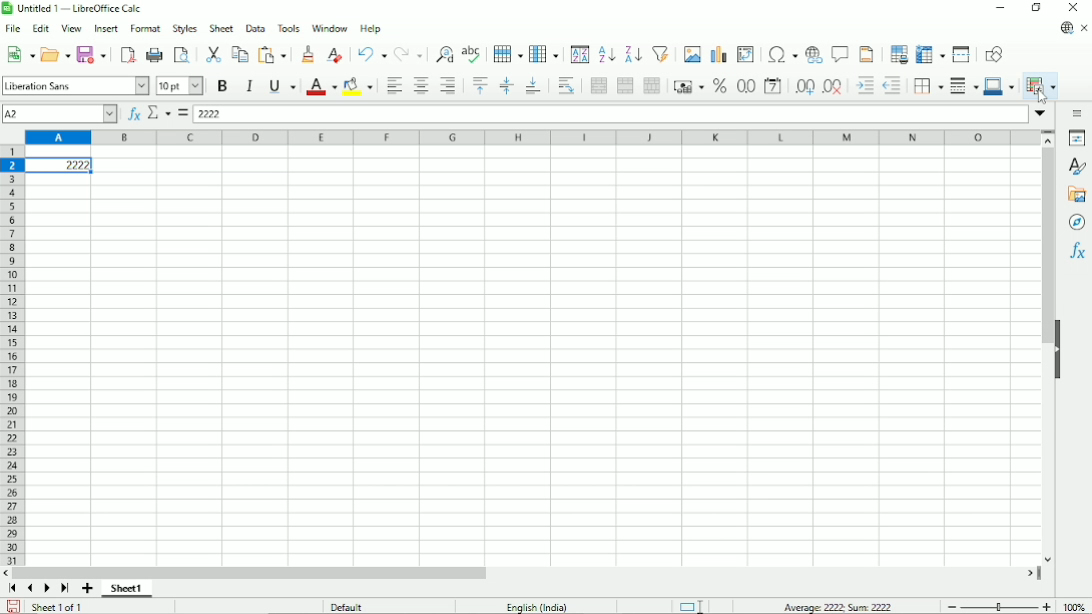  I want to click on Update available, so click(1065, 29).